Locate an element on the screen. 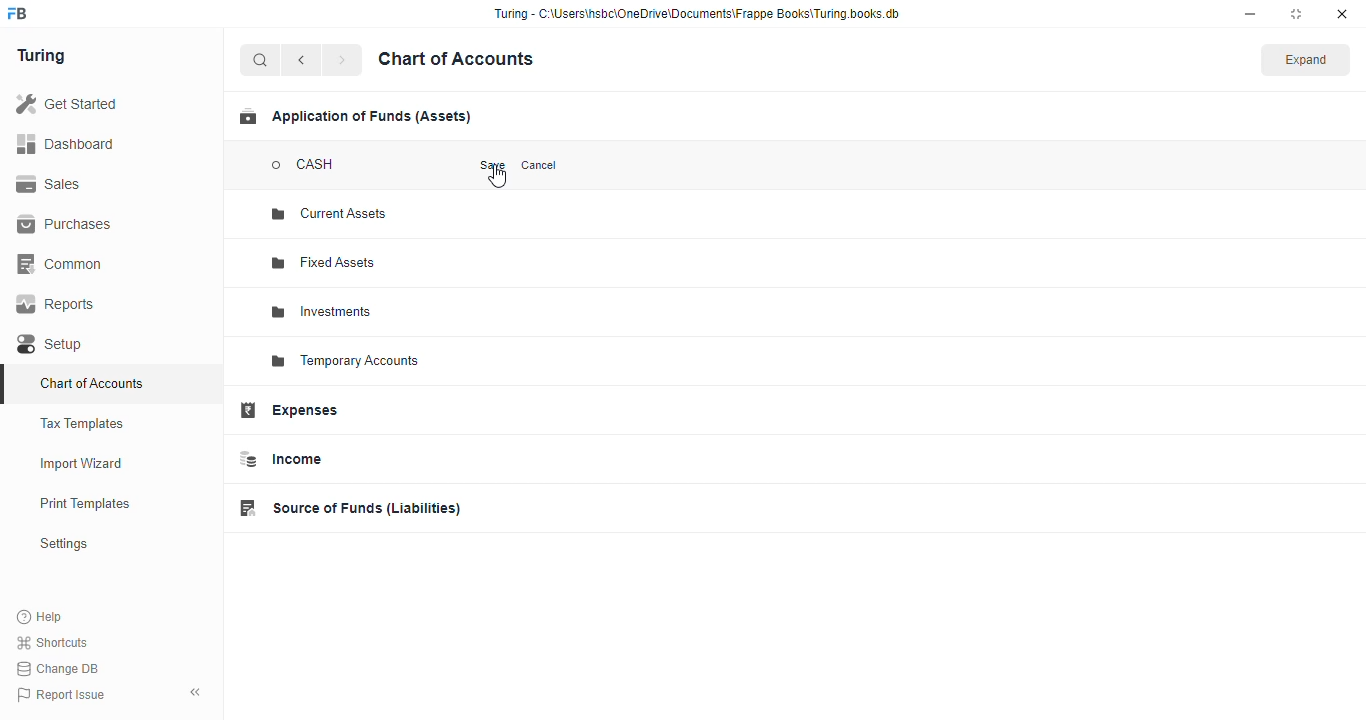 The height and width of the screenshot is (720, 1366). import wizard is located at coordinates (82, 464).